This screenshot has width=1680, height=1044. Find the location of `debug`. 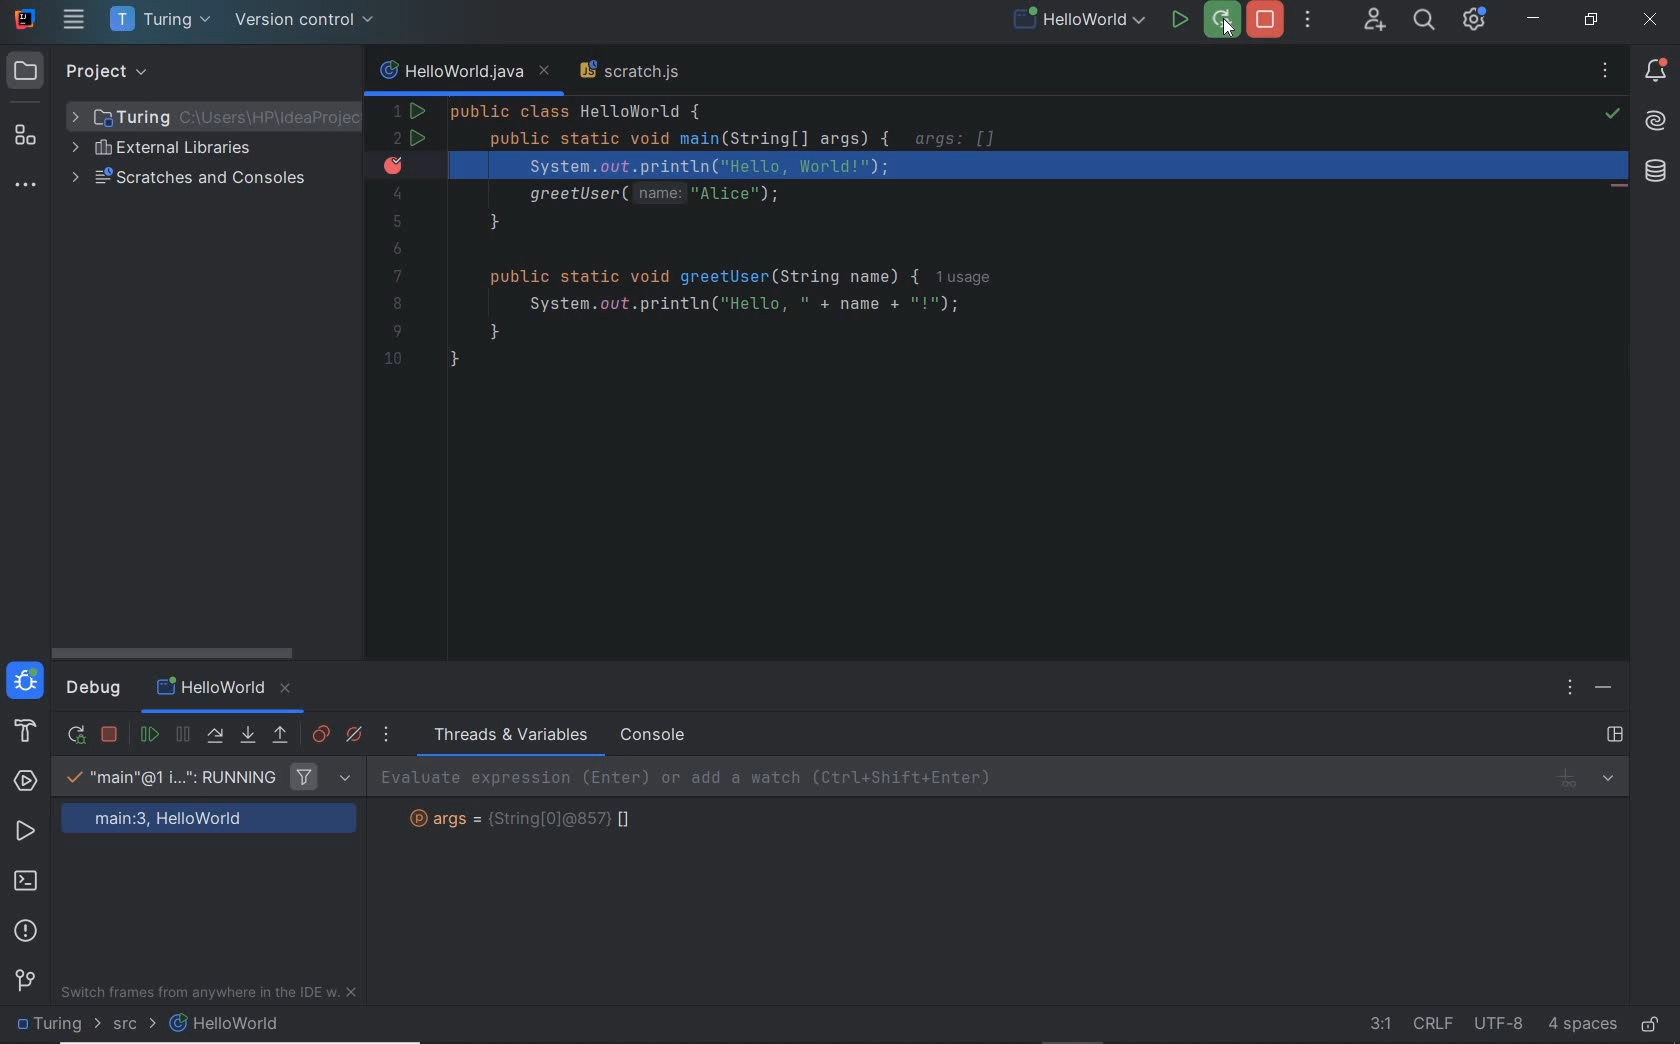

debug is located at coordinates (26, 684).